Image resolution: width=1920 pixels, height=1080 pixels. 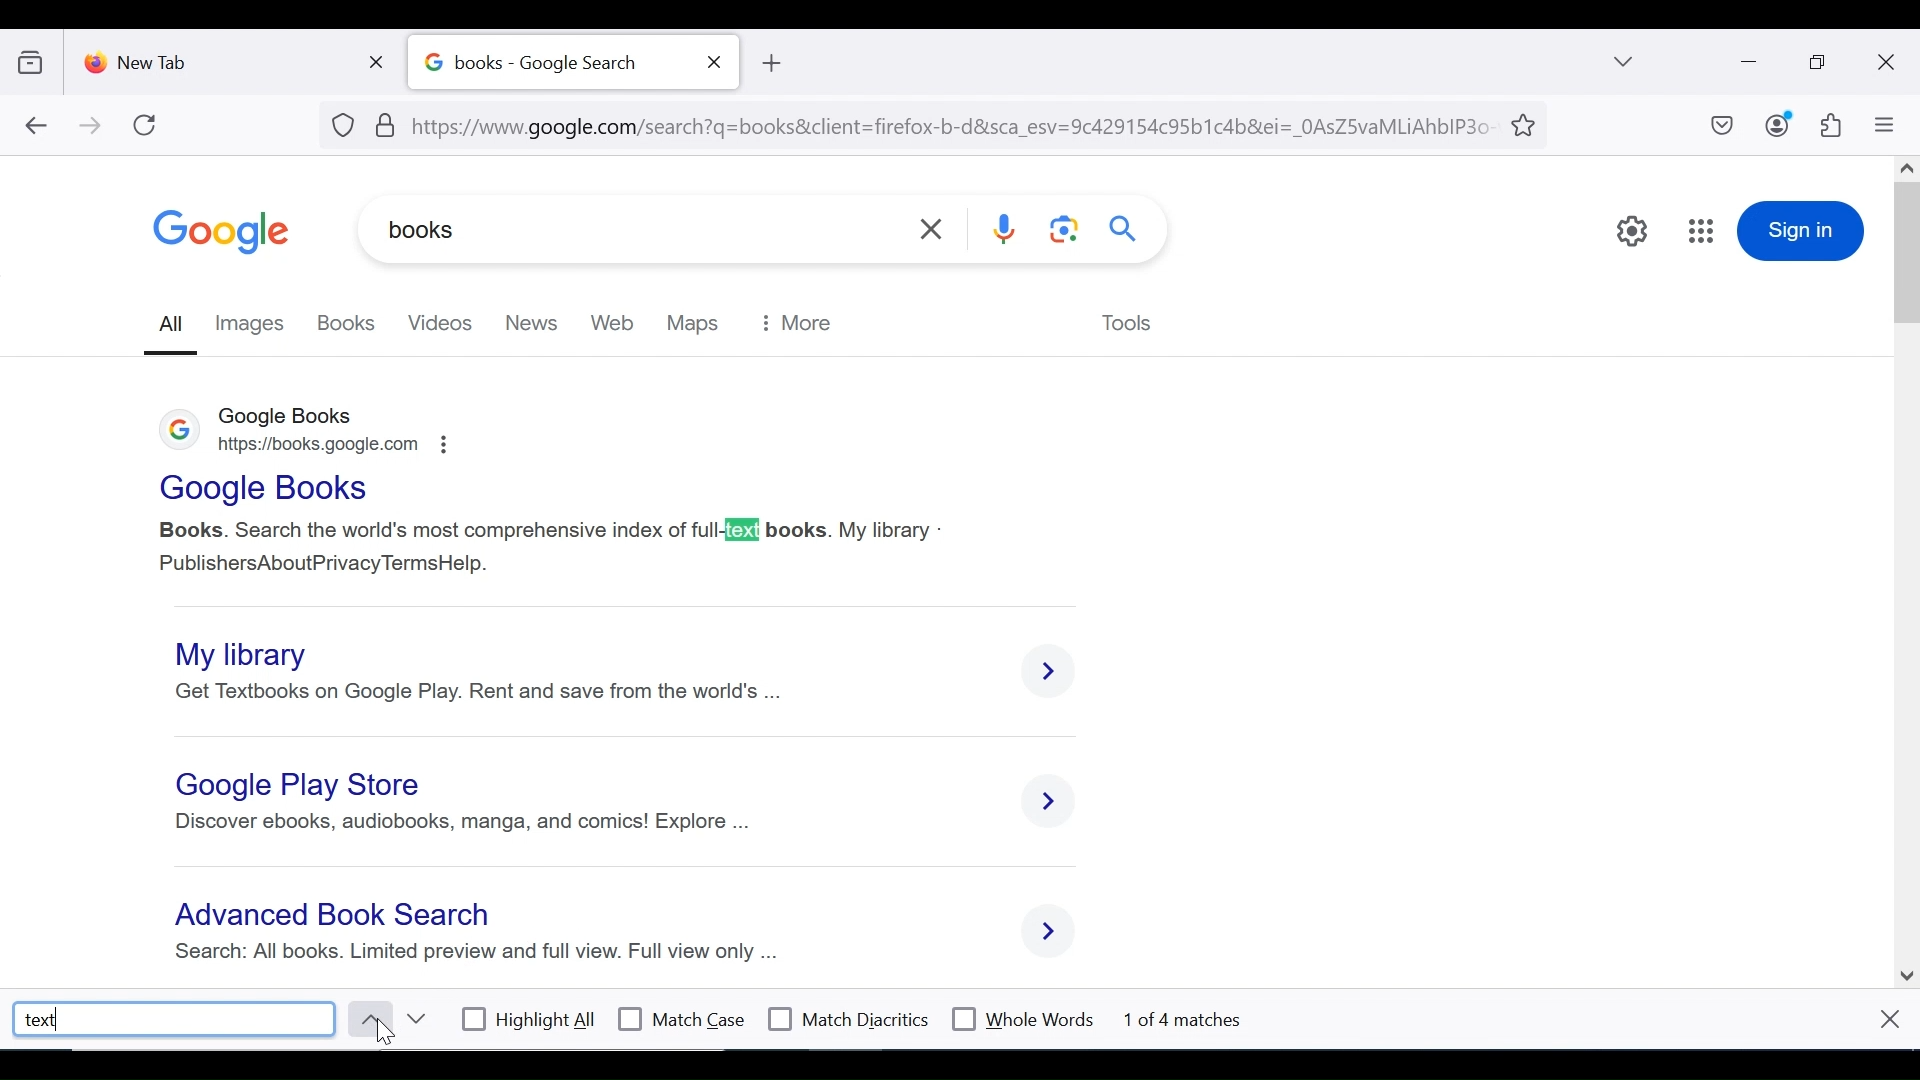 What do you see at coordinates (267, 491) in the screenshot?
I see `Google Books` at bounding box center [267, 491].